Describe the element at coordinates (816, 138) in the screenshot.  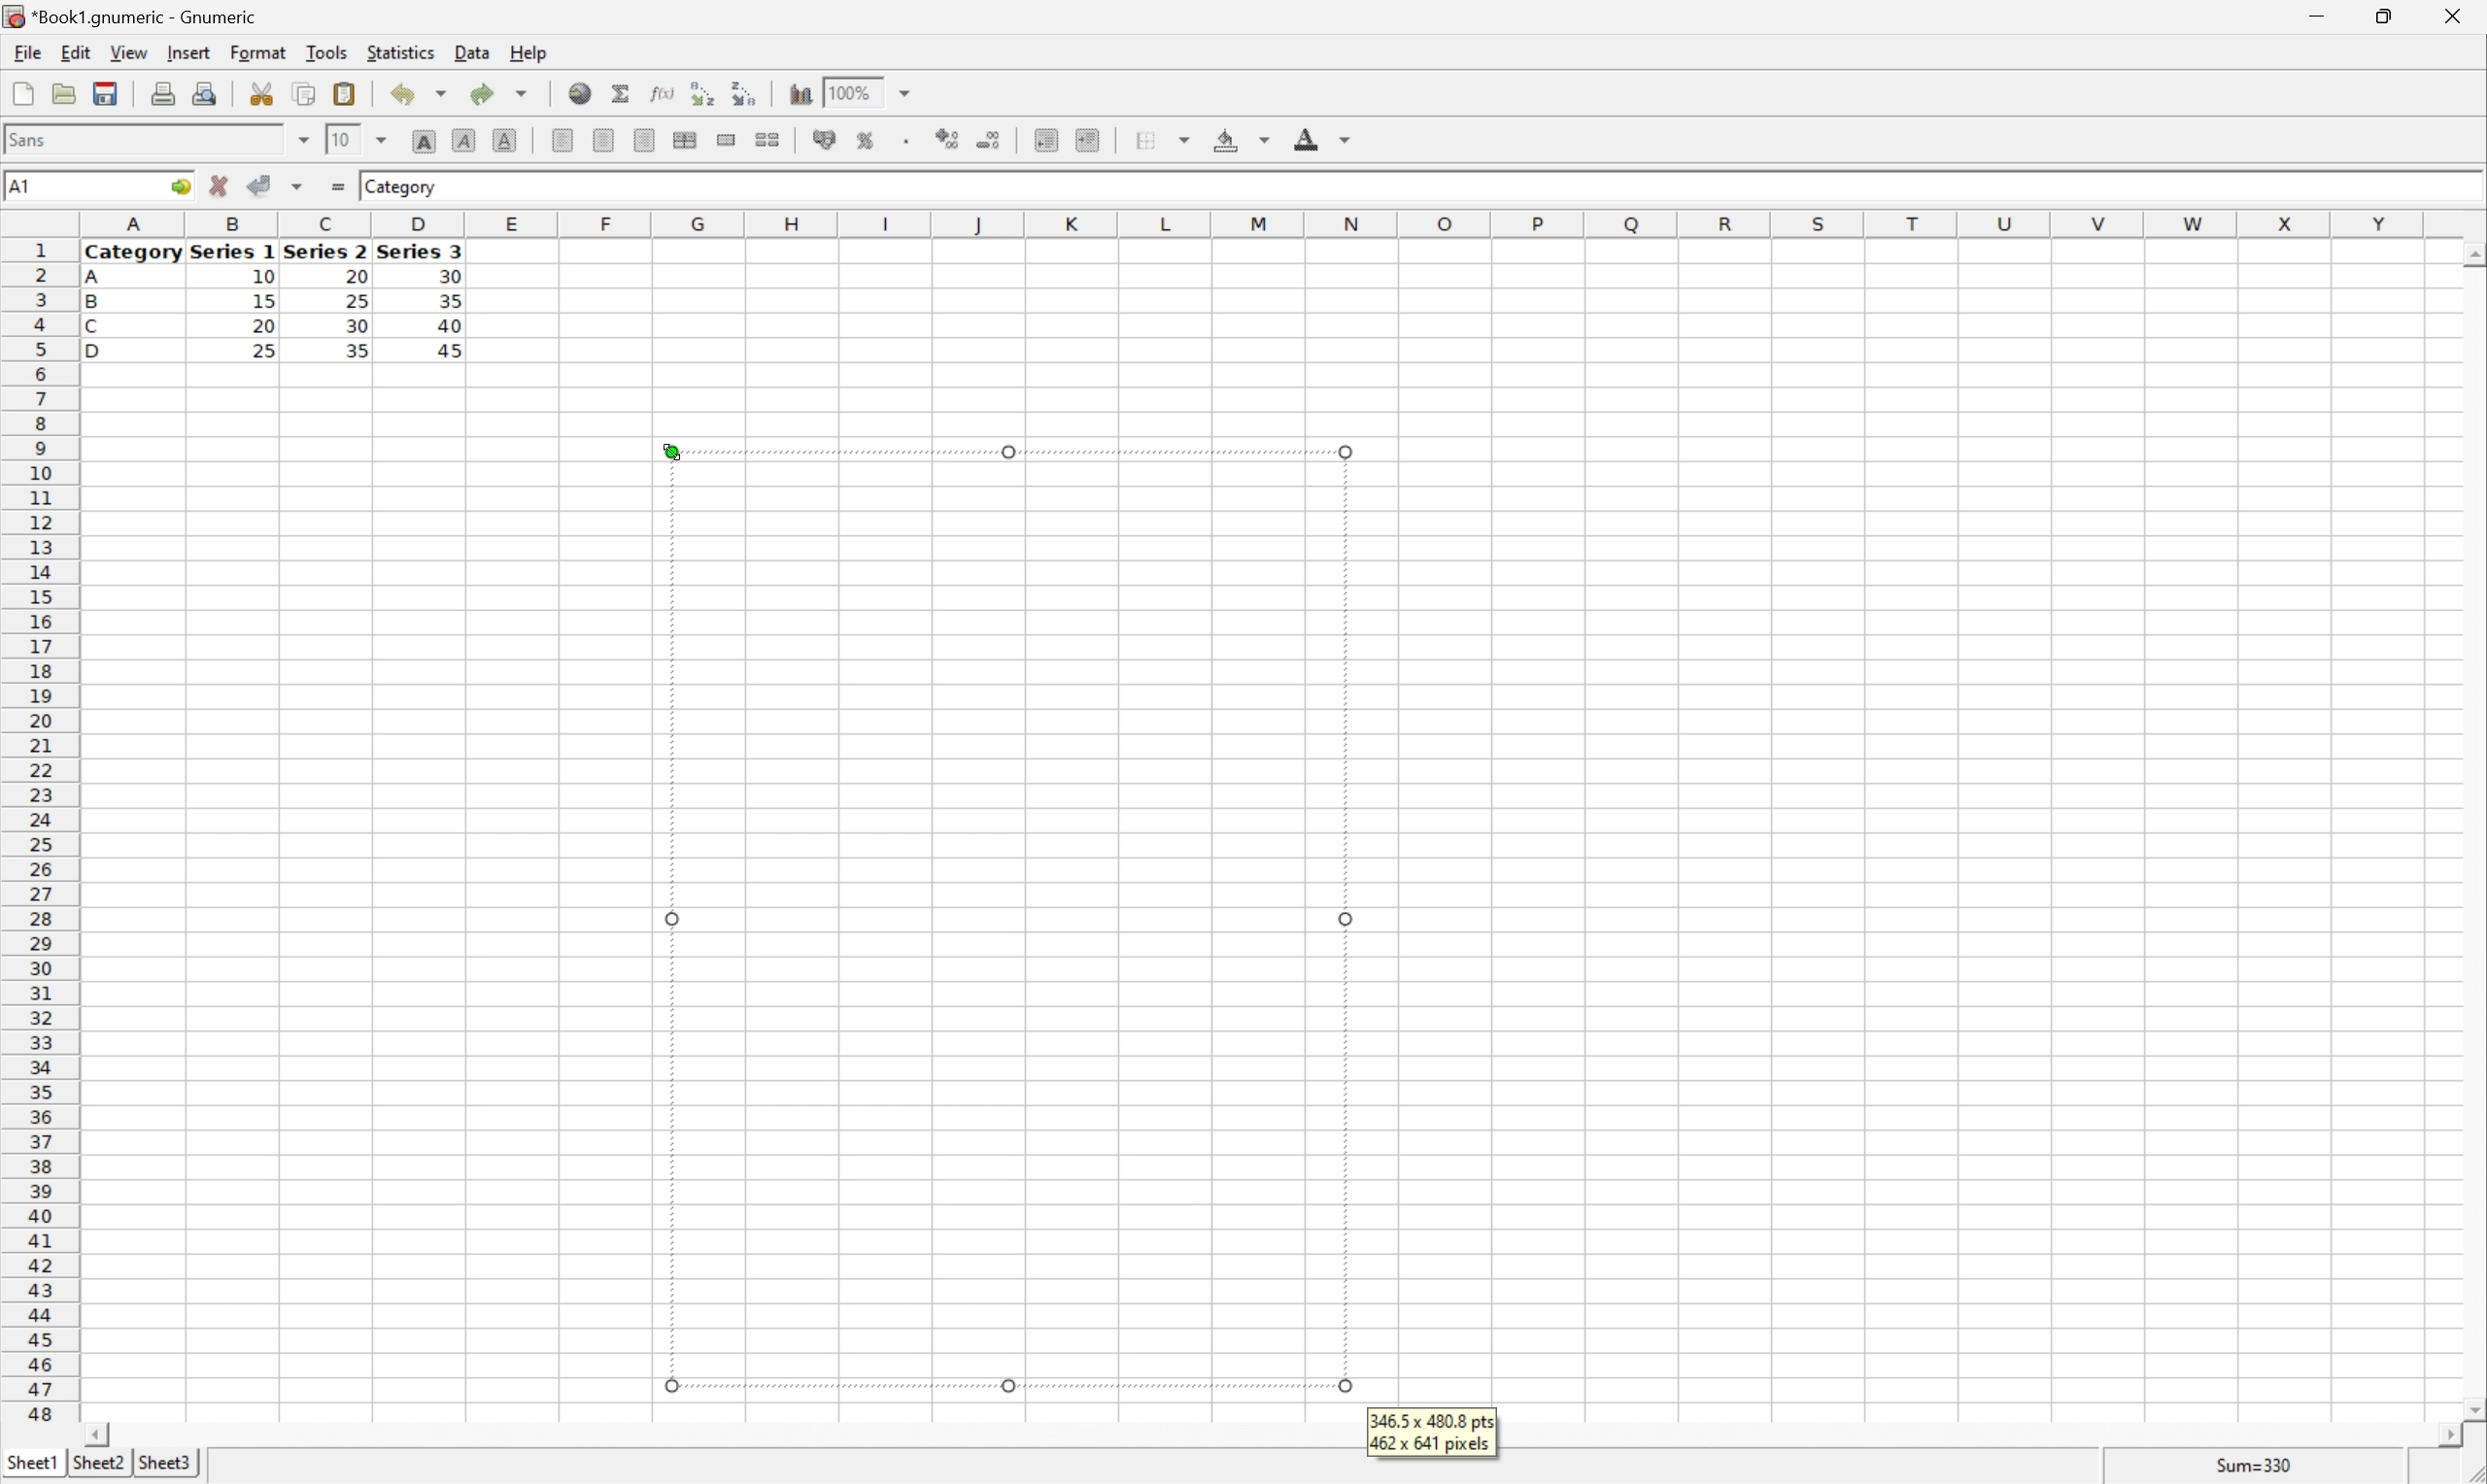
I see `Format the selection as accounting` at that location.